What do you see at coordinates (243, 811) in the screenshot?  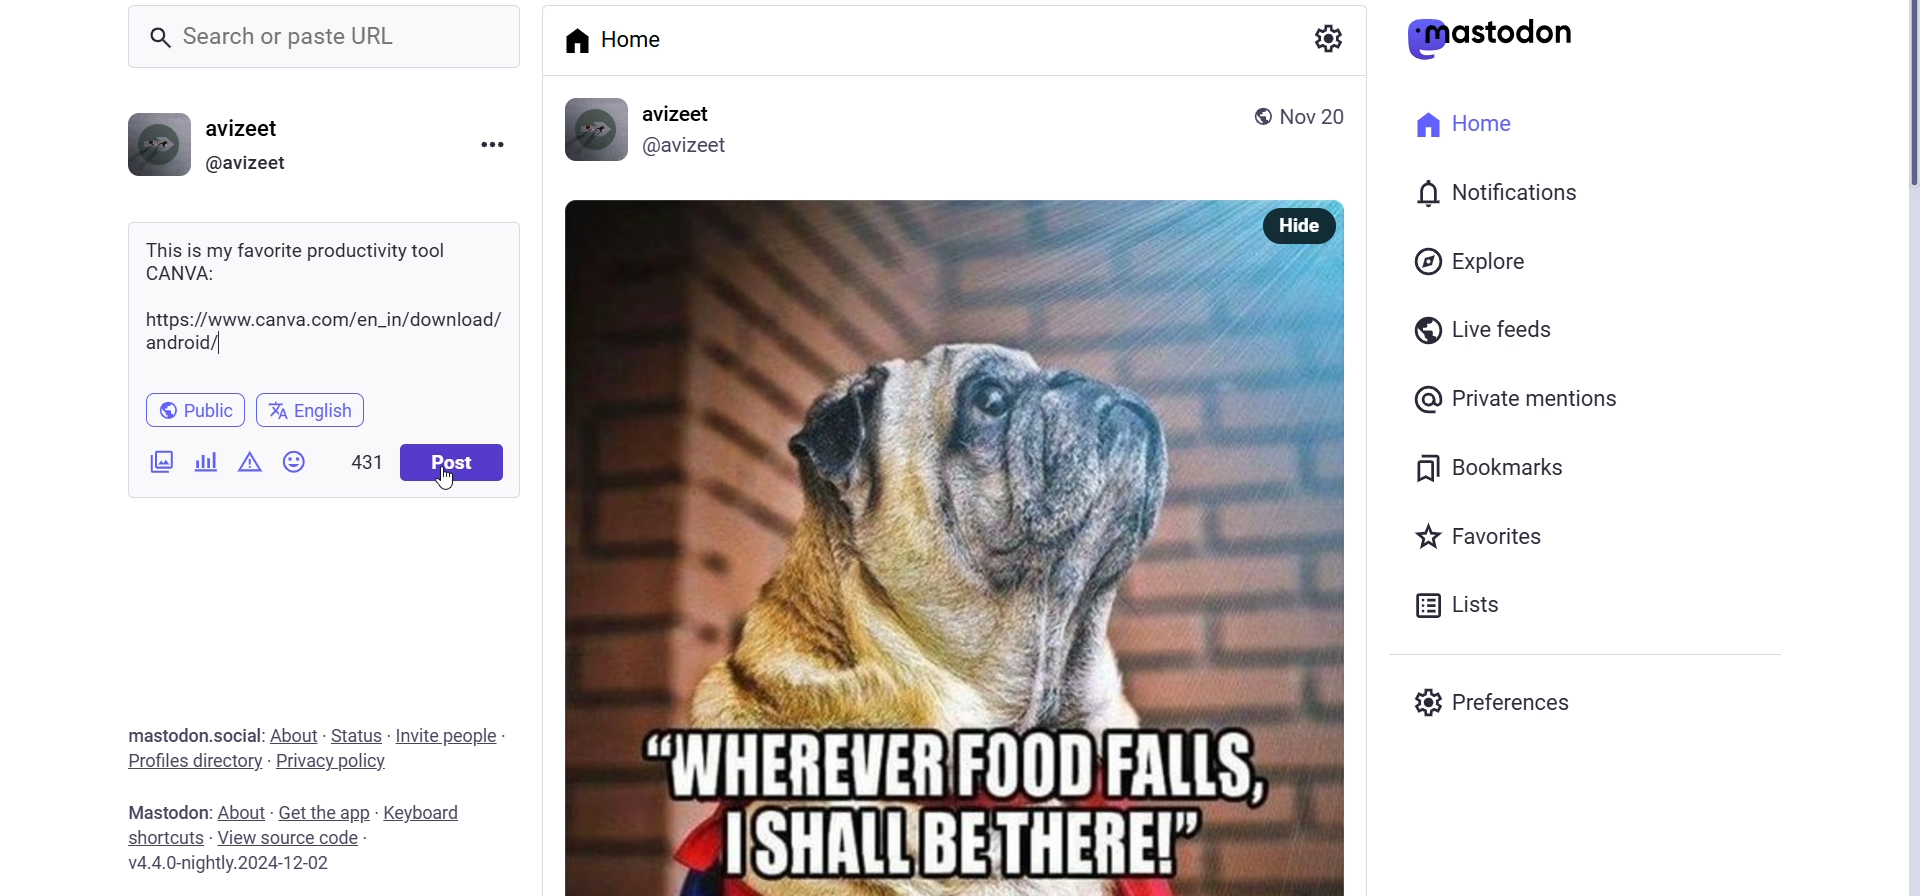 I see `about` at bounding box center [243, 811].